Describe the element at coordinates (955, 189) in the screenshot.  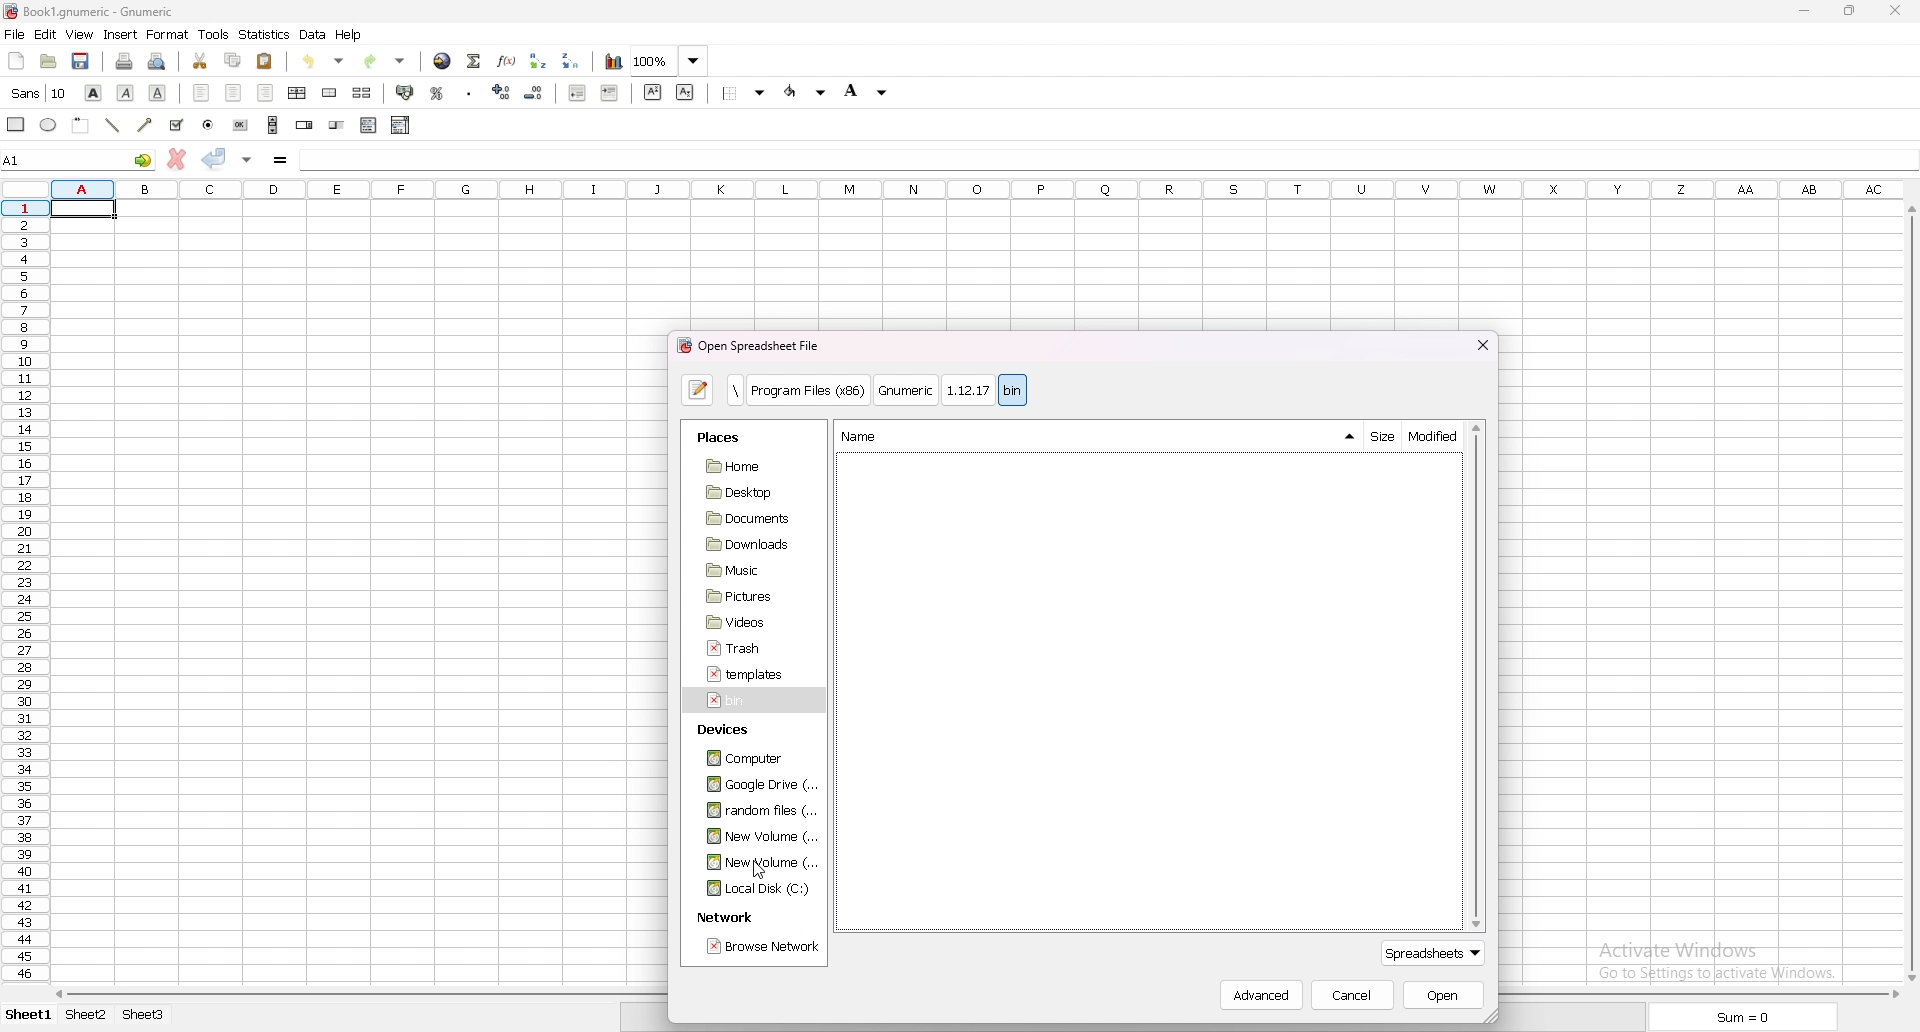
I see `columns` at that location.